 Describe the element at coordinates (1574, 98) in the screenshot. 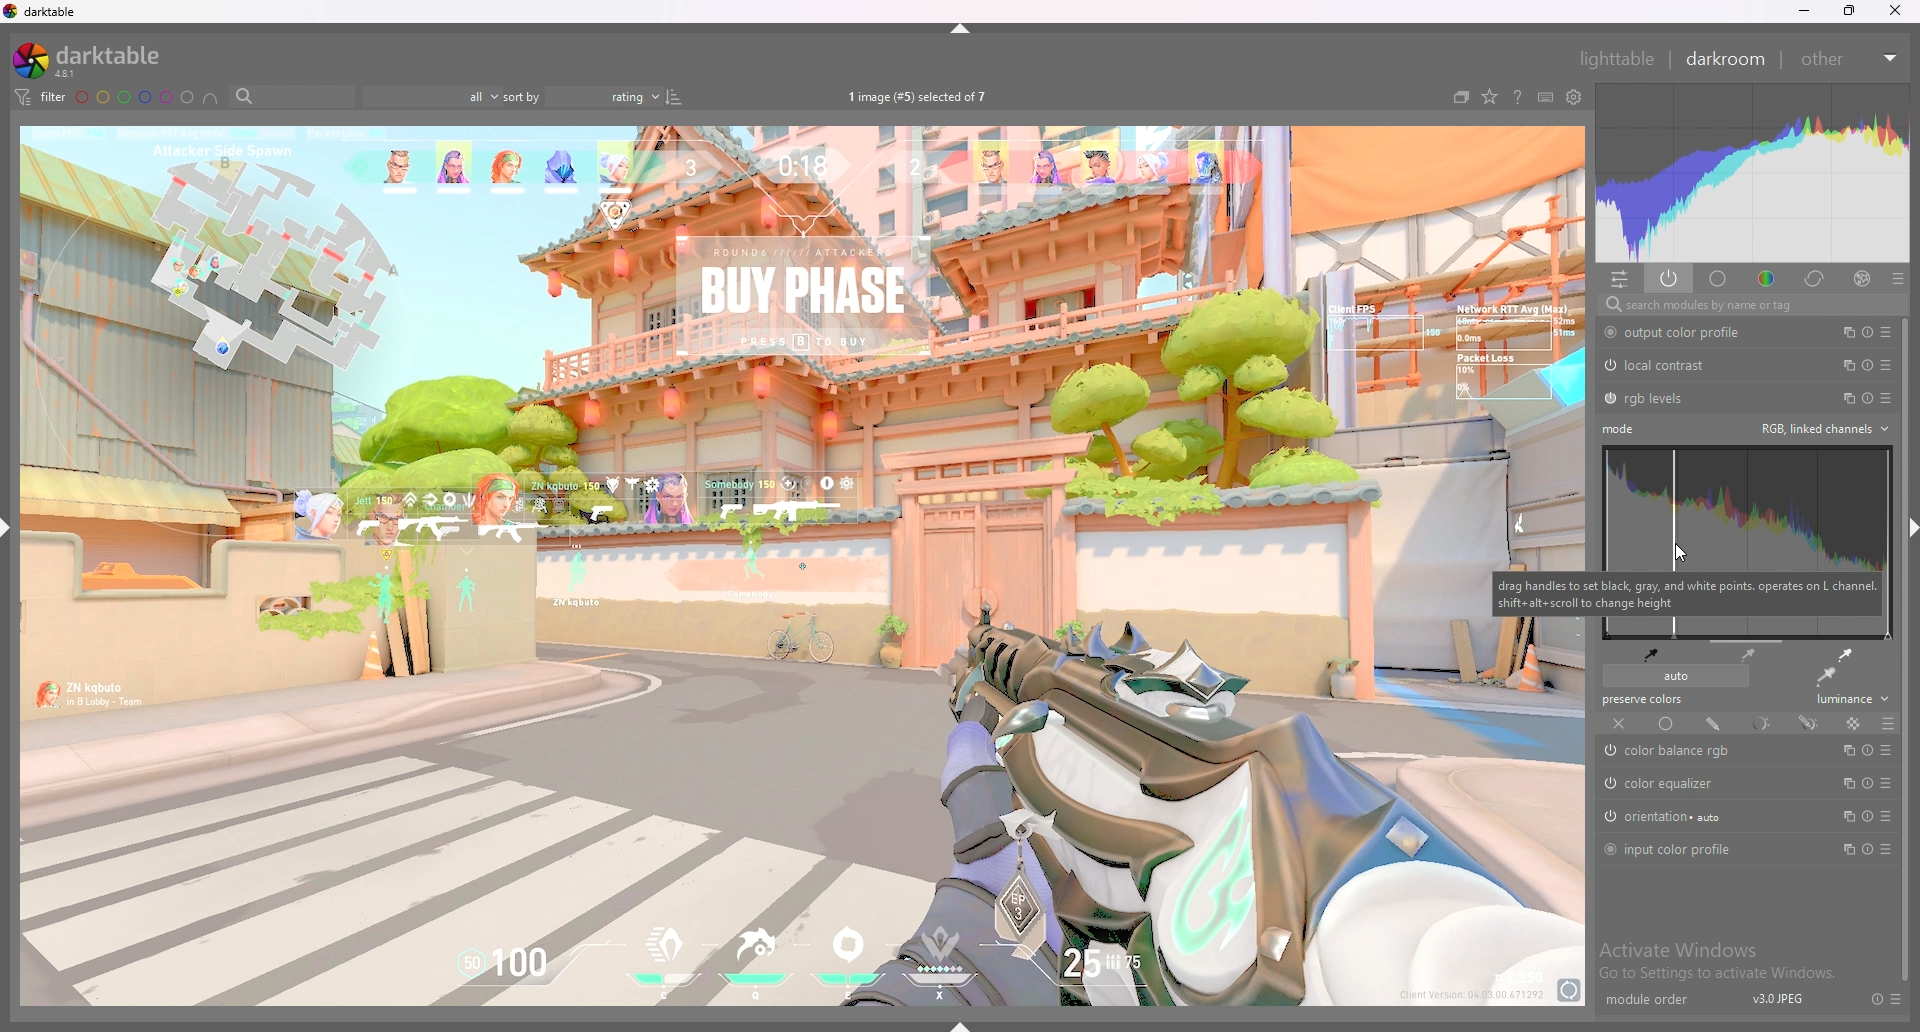

I see `show global preferences` at that location.